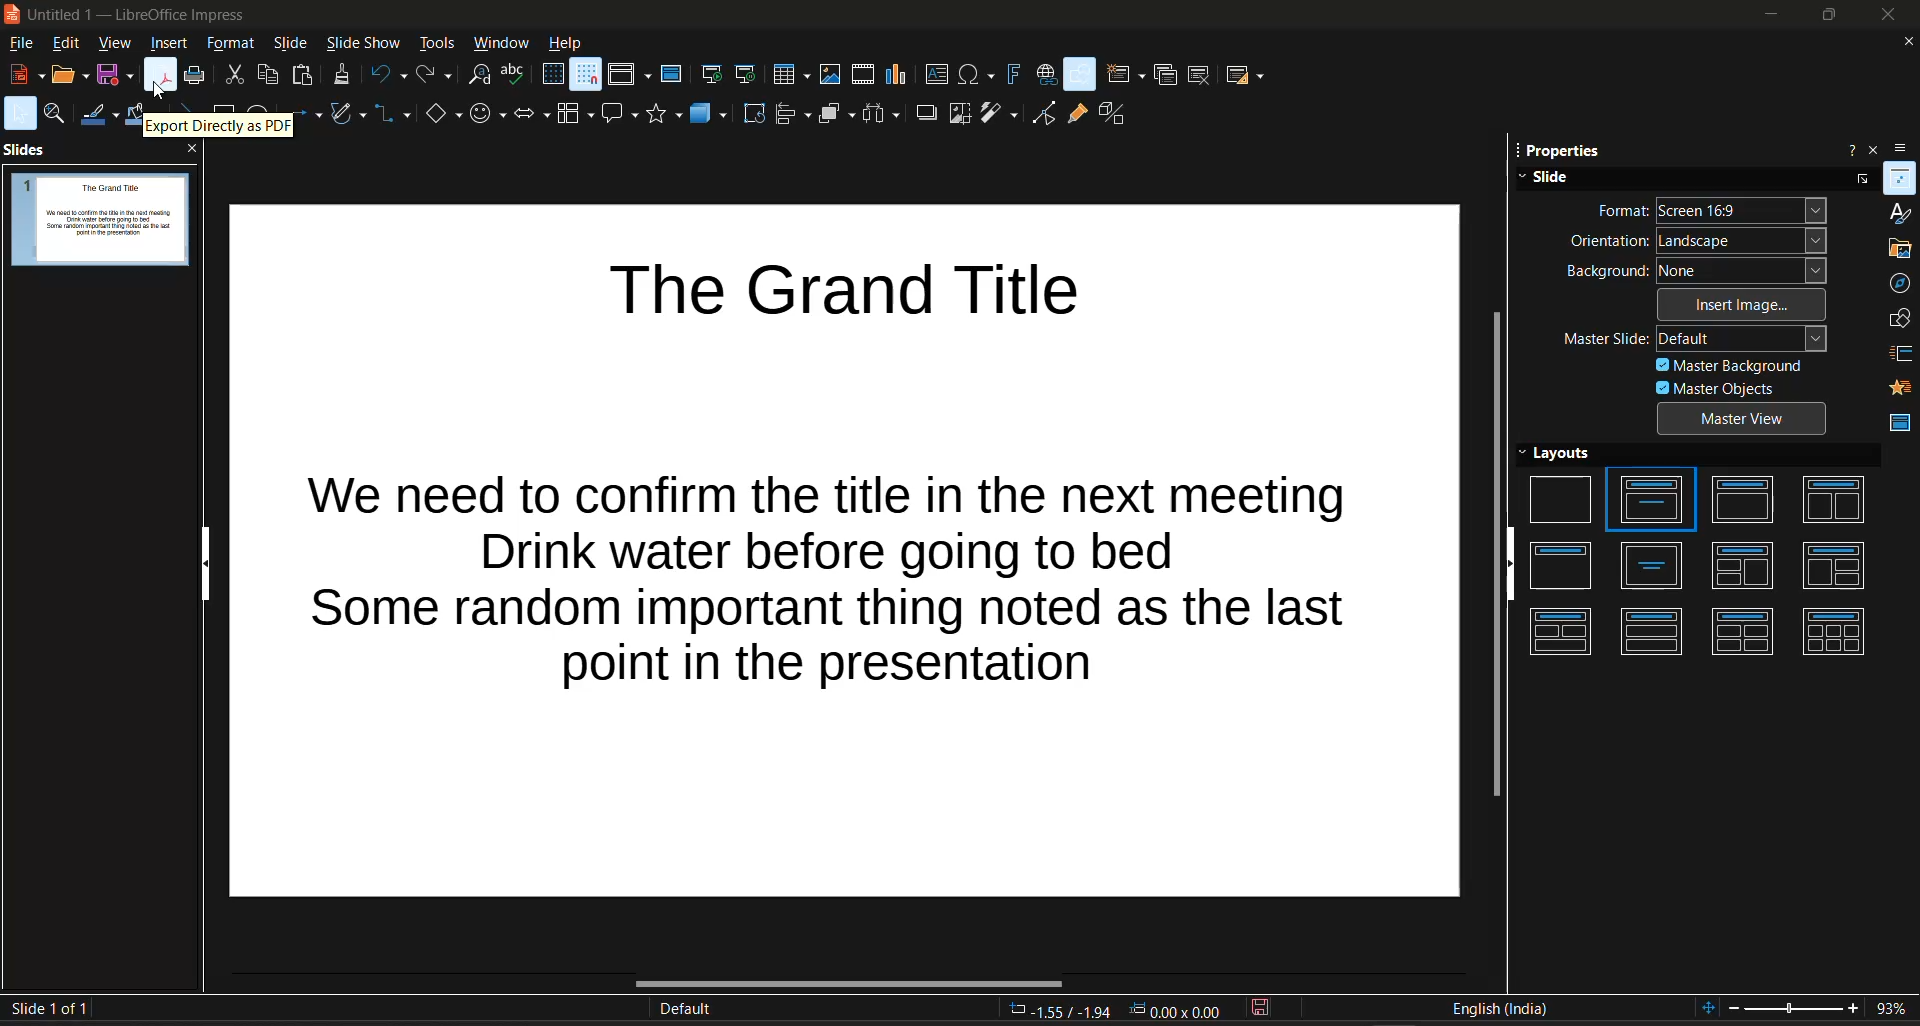 Image resolution: width=1920 pixels, height=1026 pixels. Describe the element at coordinates (1044, 114) in the screenshot. I see `toggle point` at that location.